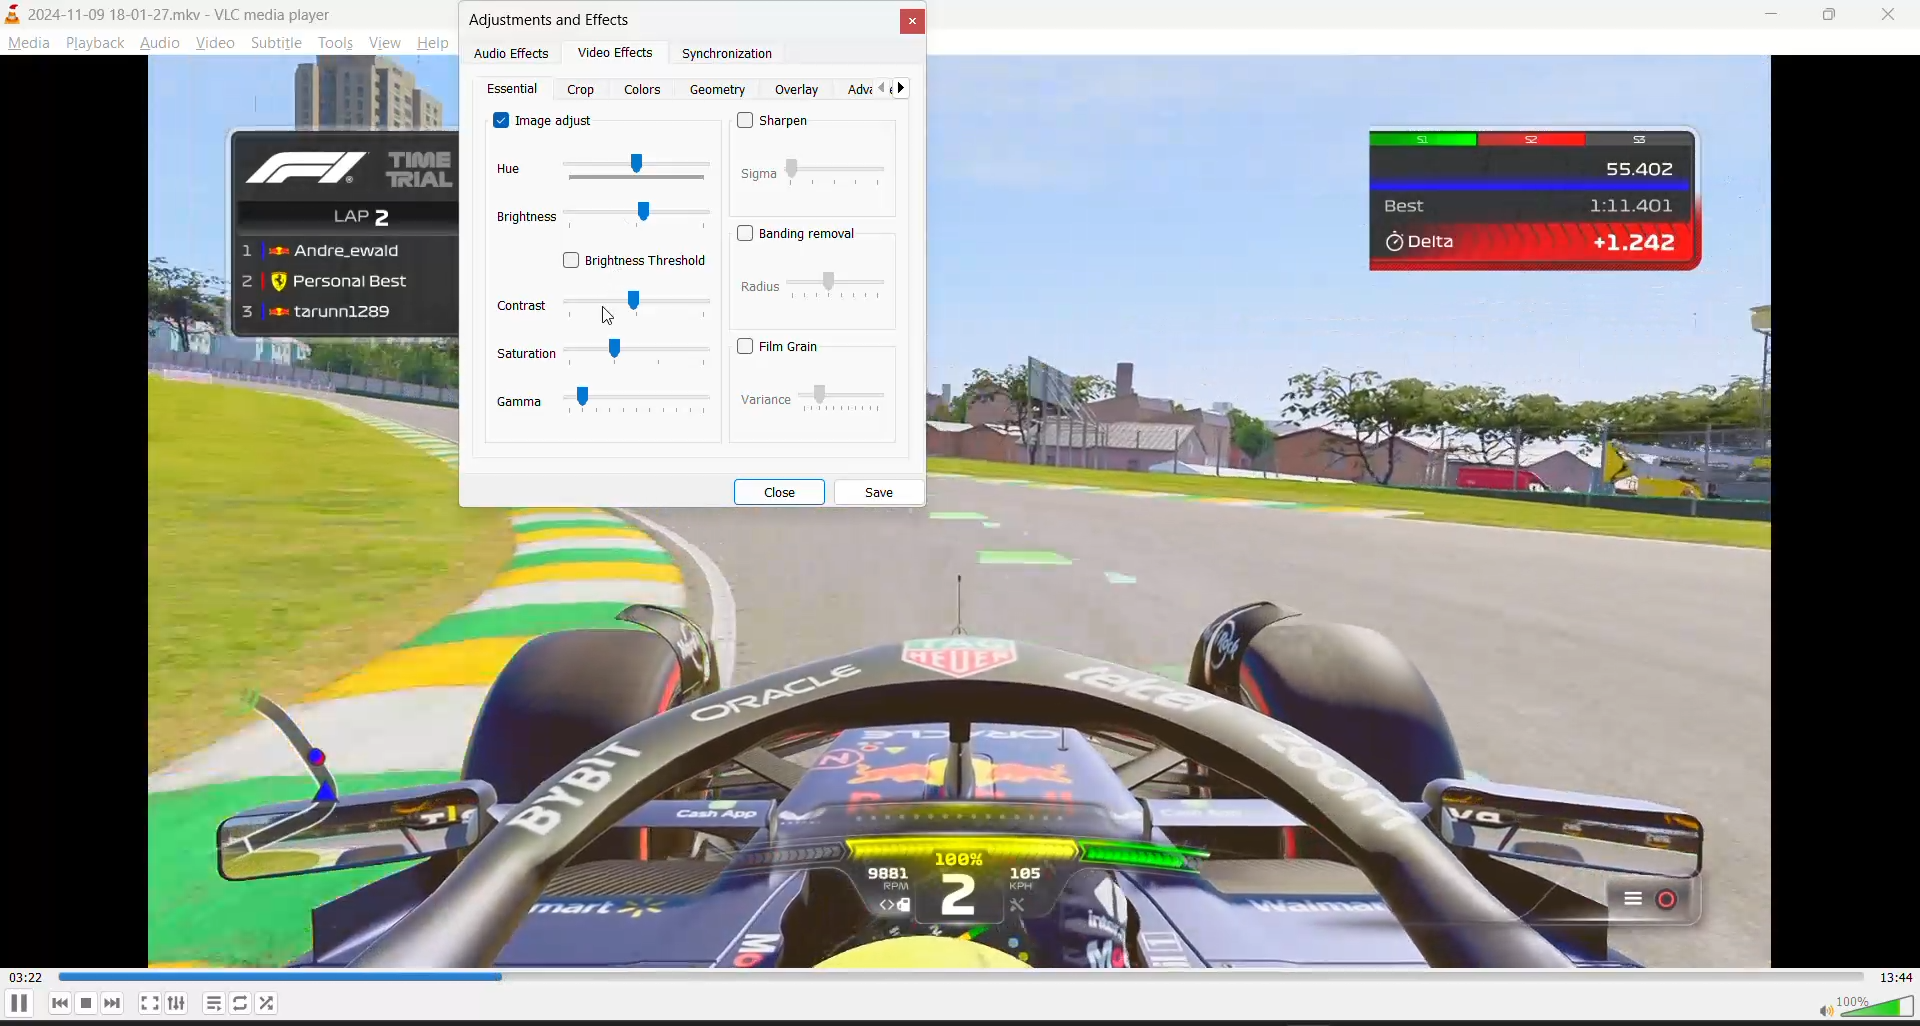 This screenshot has width=1920, height=1026. Describe the element at coordinates (527, 354) in the screenshot. I see `saturation` at that location.